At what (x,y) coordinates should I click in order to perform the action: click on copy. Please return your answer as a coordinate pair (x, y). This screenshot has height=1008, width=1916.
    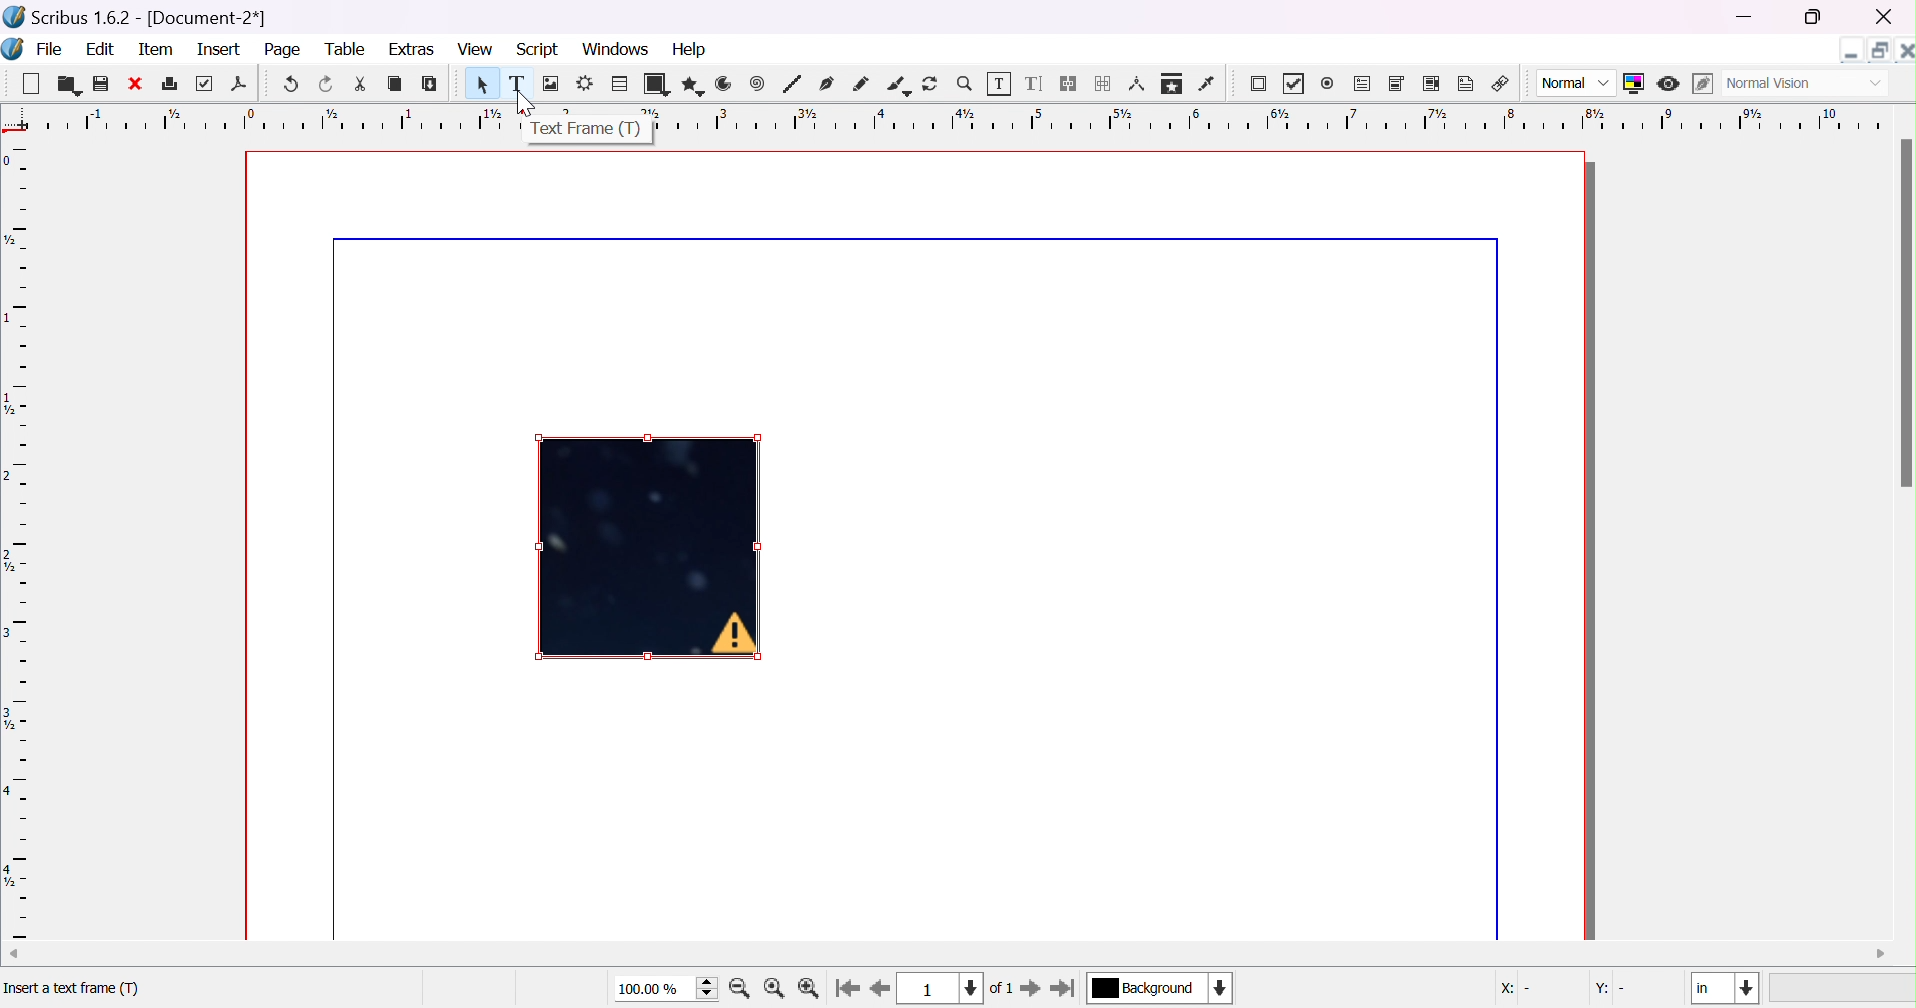
    Looking at the image, I should click on (395, 84).